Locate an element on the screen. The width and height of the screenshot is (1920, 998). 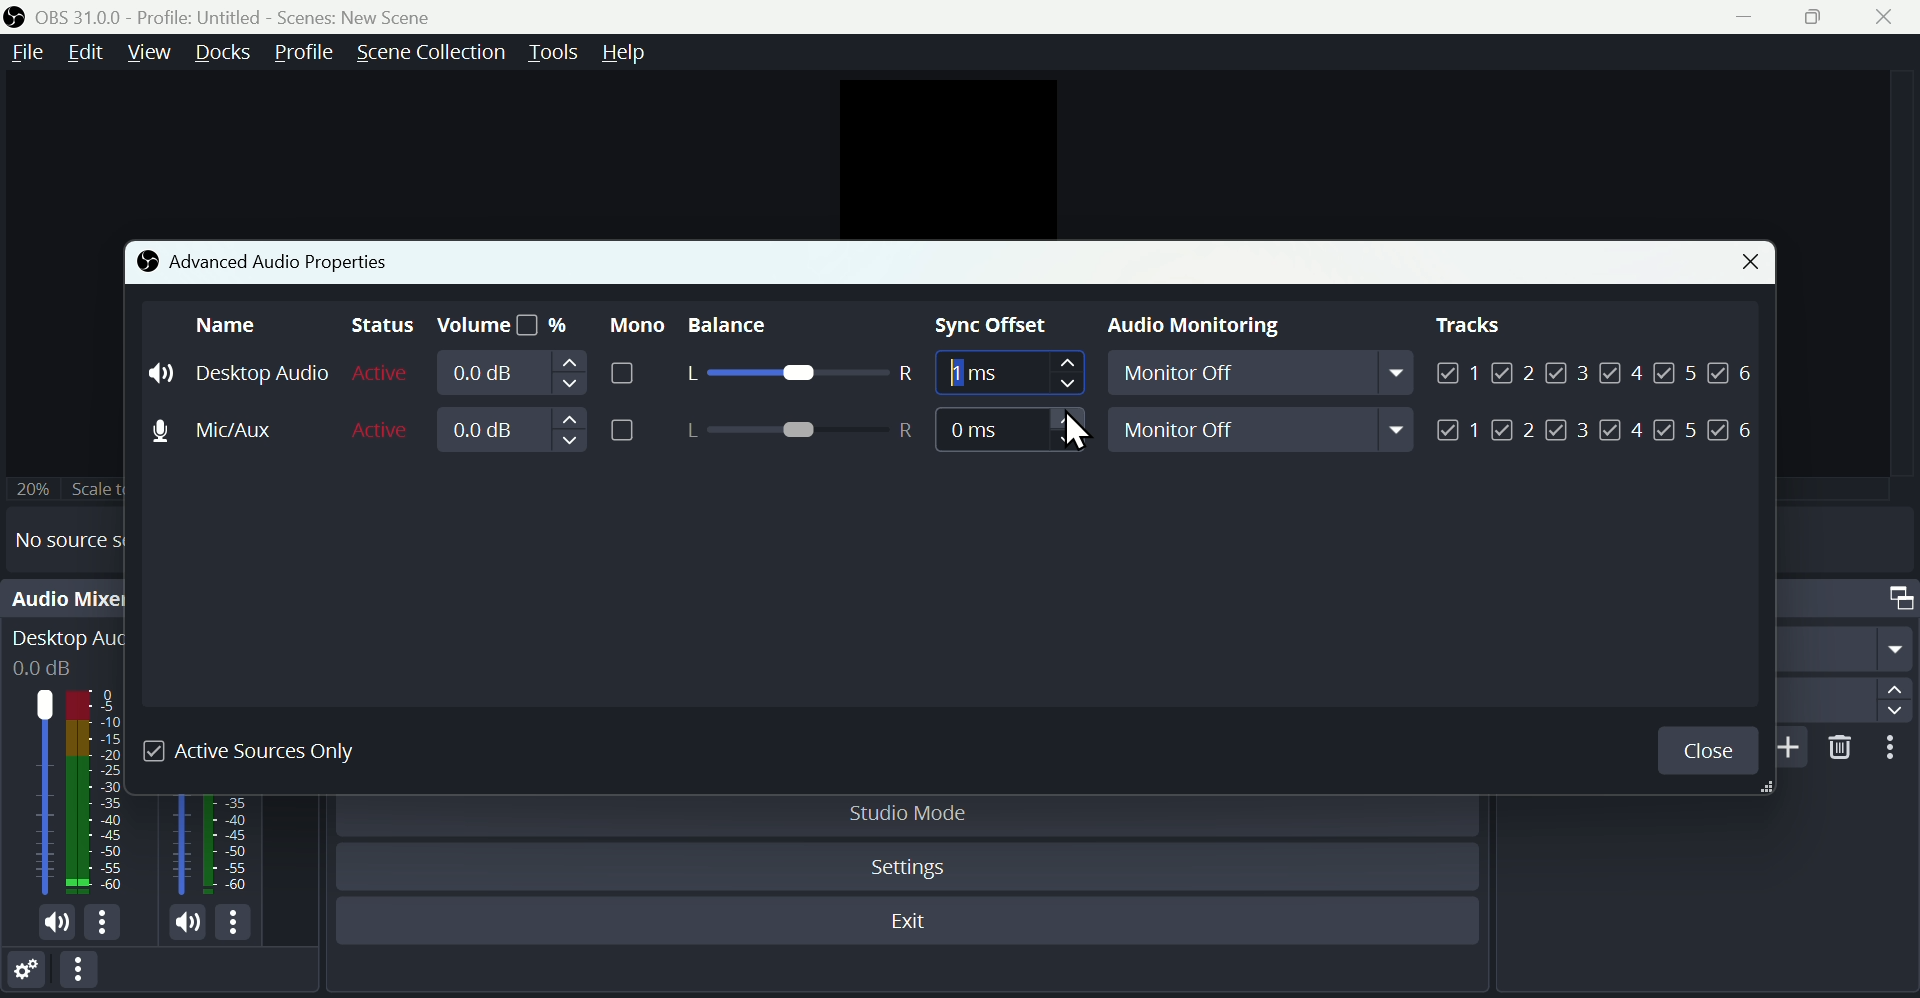
(un)check Track 3 is located at coordinates (1568, 371).